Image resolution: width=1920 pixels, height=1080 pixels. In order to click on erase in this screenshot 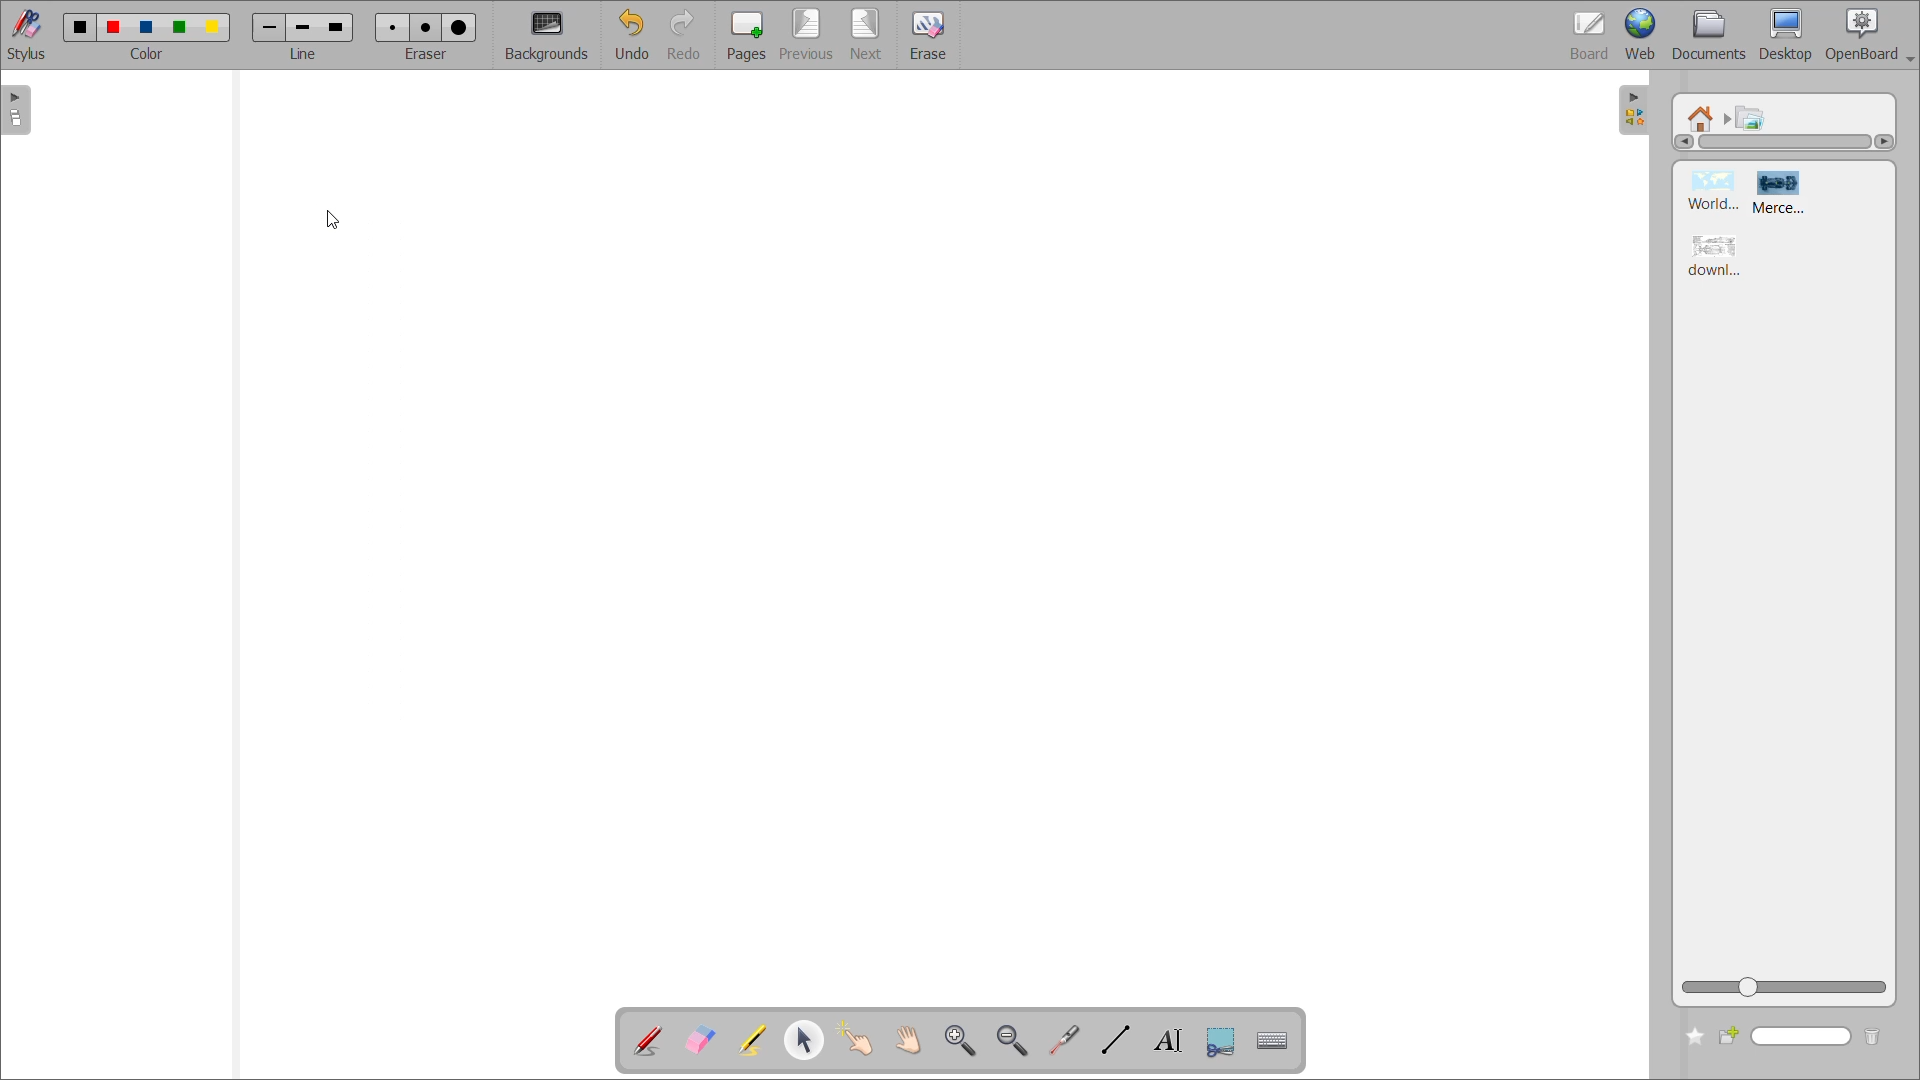, I will do `click(930, 36)`.